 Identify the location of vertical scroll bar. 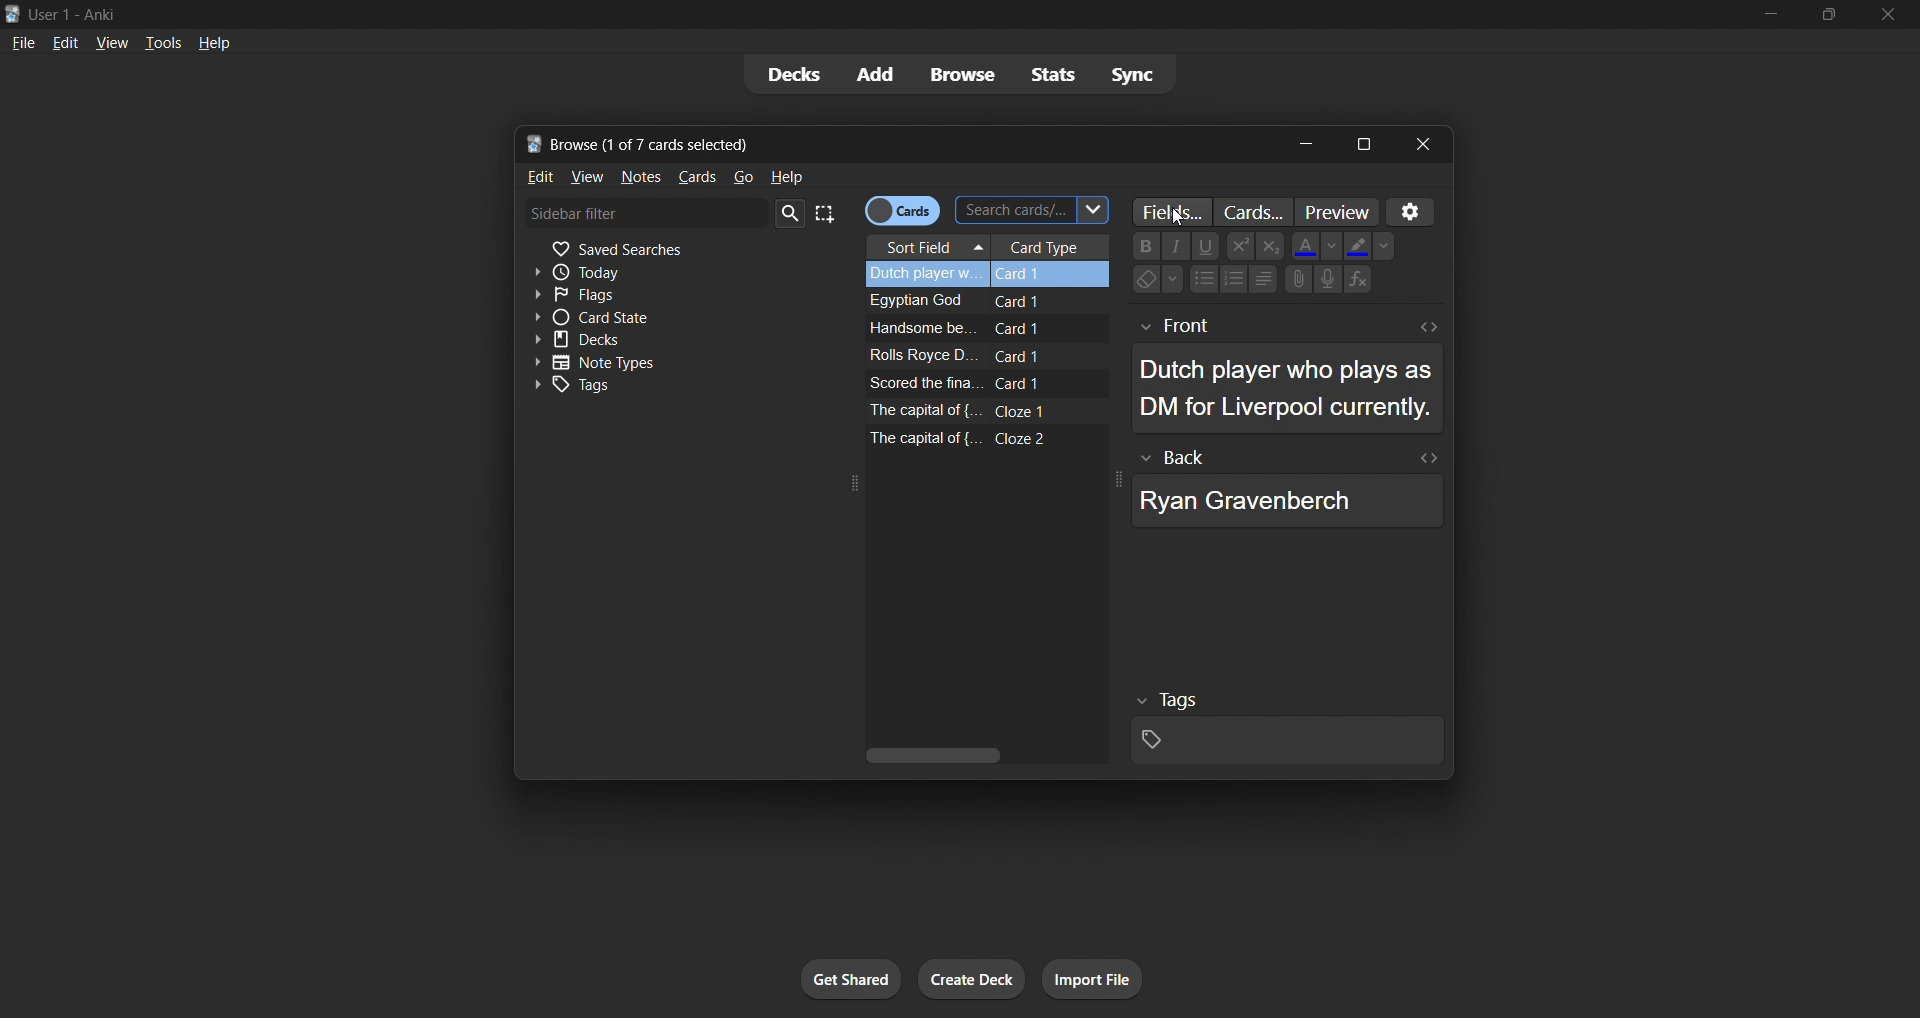
(980, 754).